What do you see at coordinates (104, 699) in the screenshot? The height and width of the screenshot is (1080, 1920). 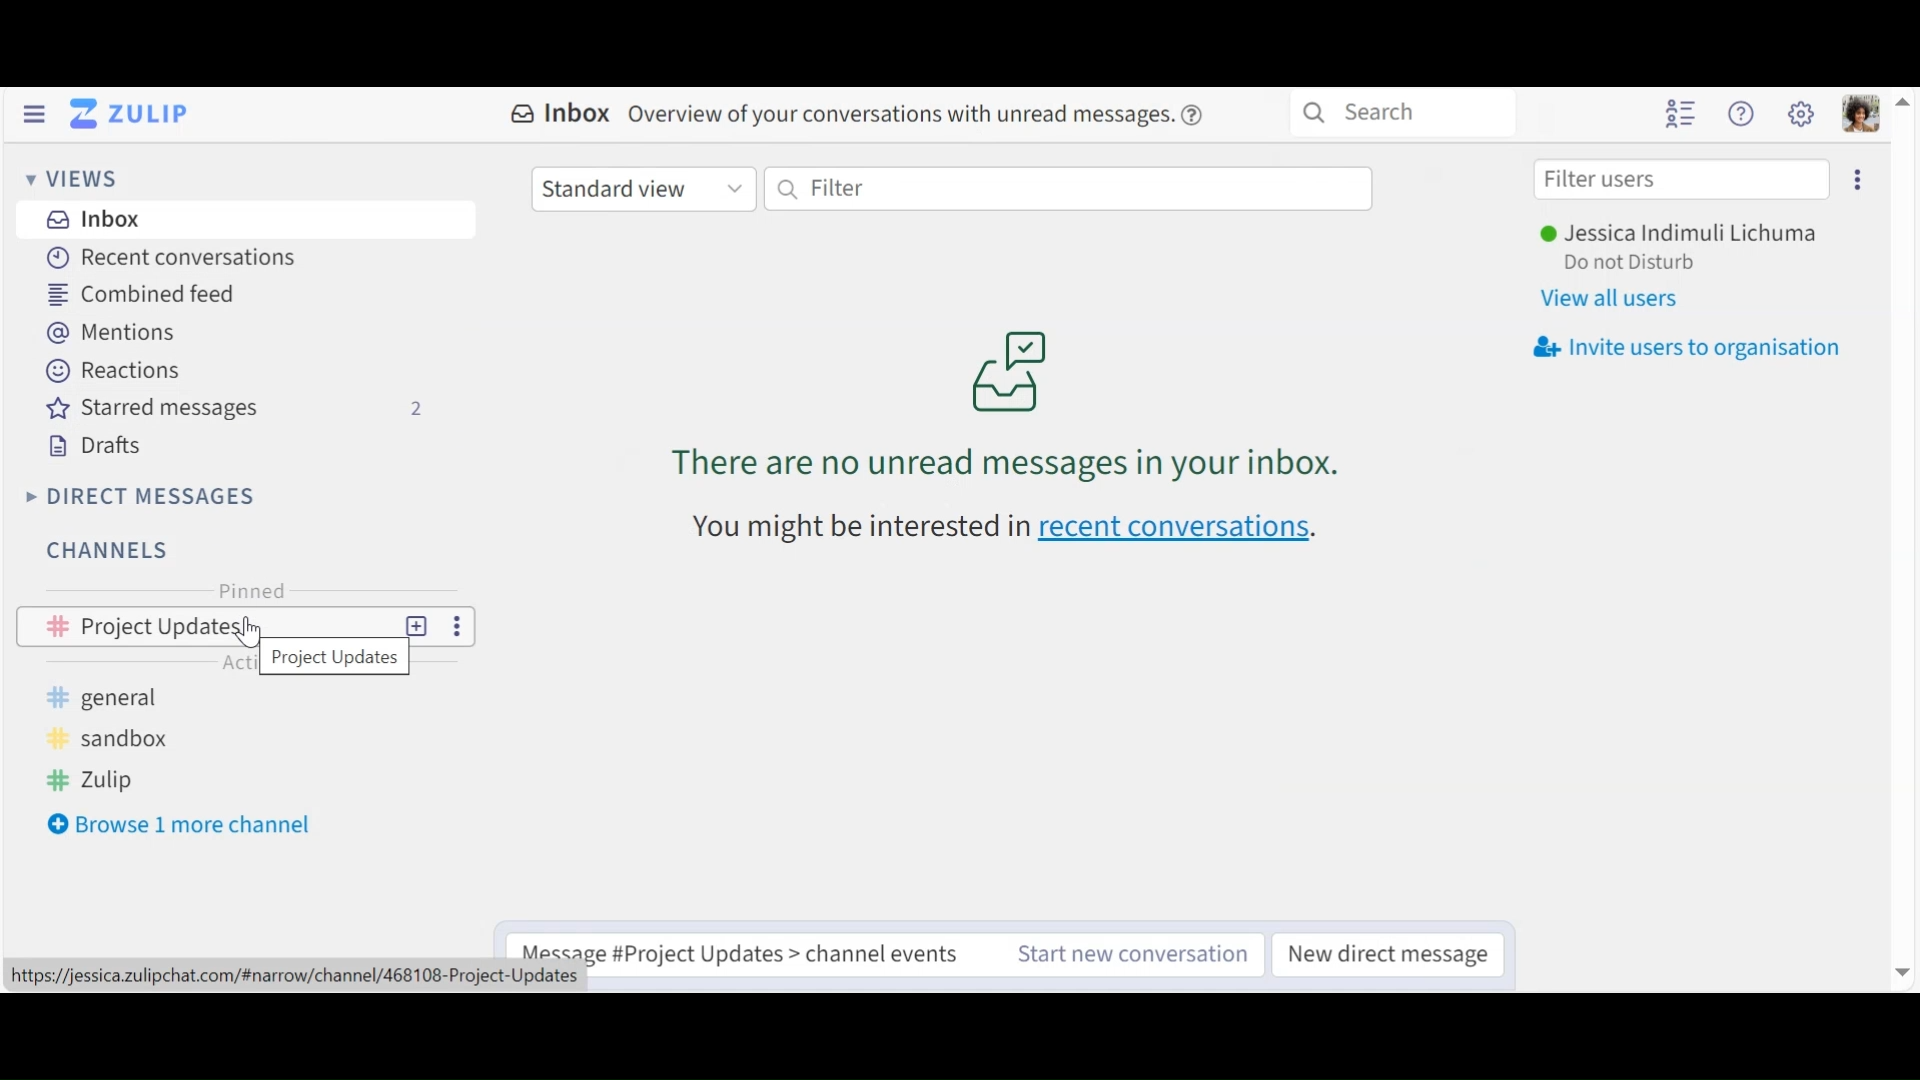 I see `general` at bounding box center [104, 699].